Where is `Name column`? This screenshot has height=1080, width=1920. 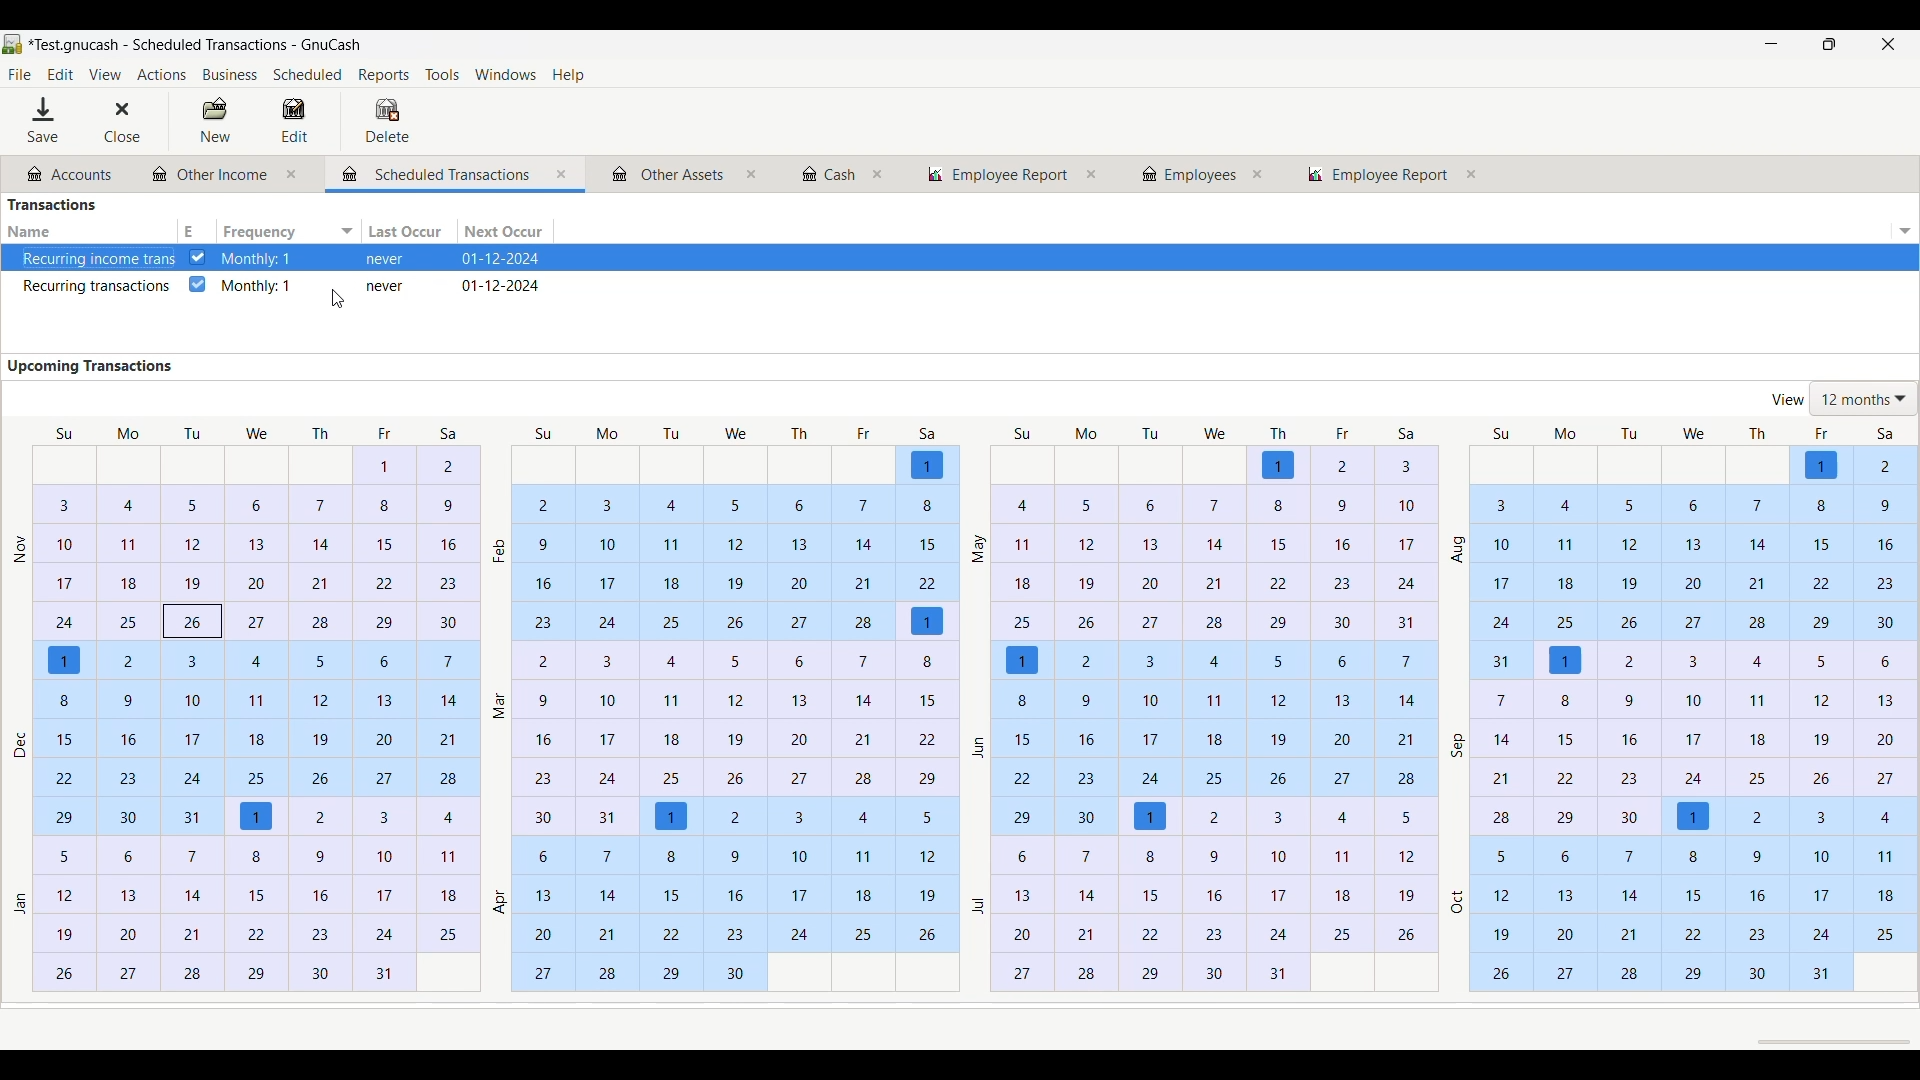
Name column is located at coordinates (85, 231).